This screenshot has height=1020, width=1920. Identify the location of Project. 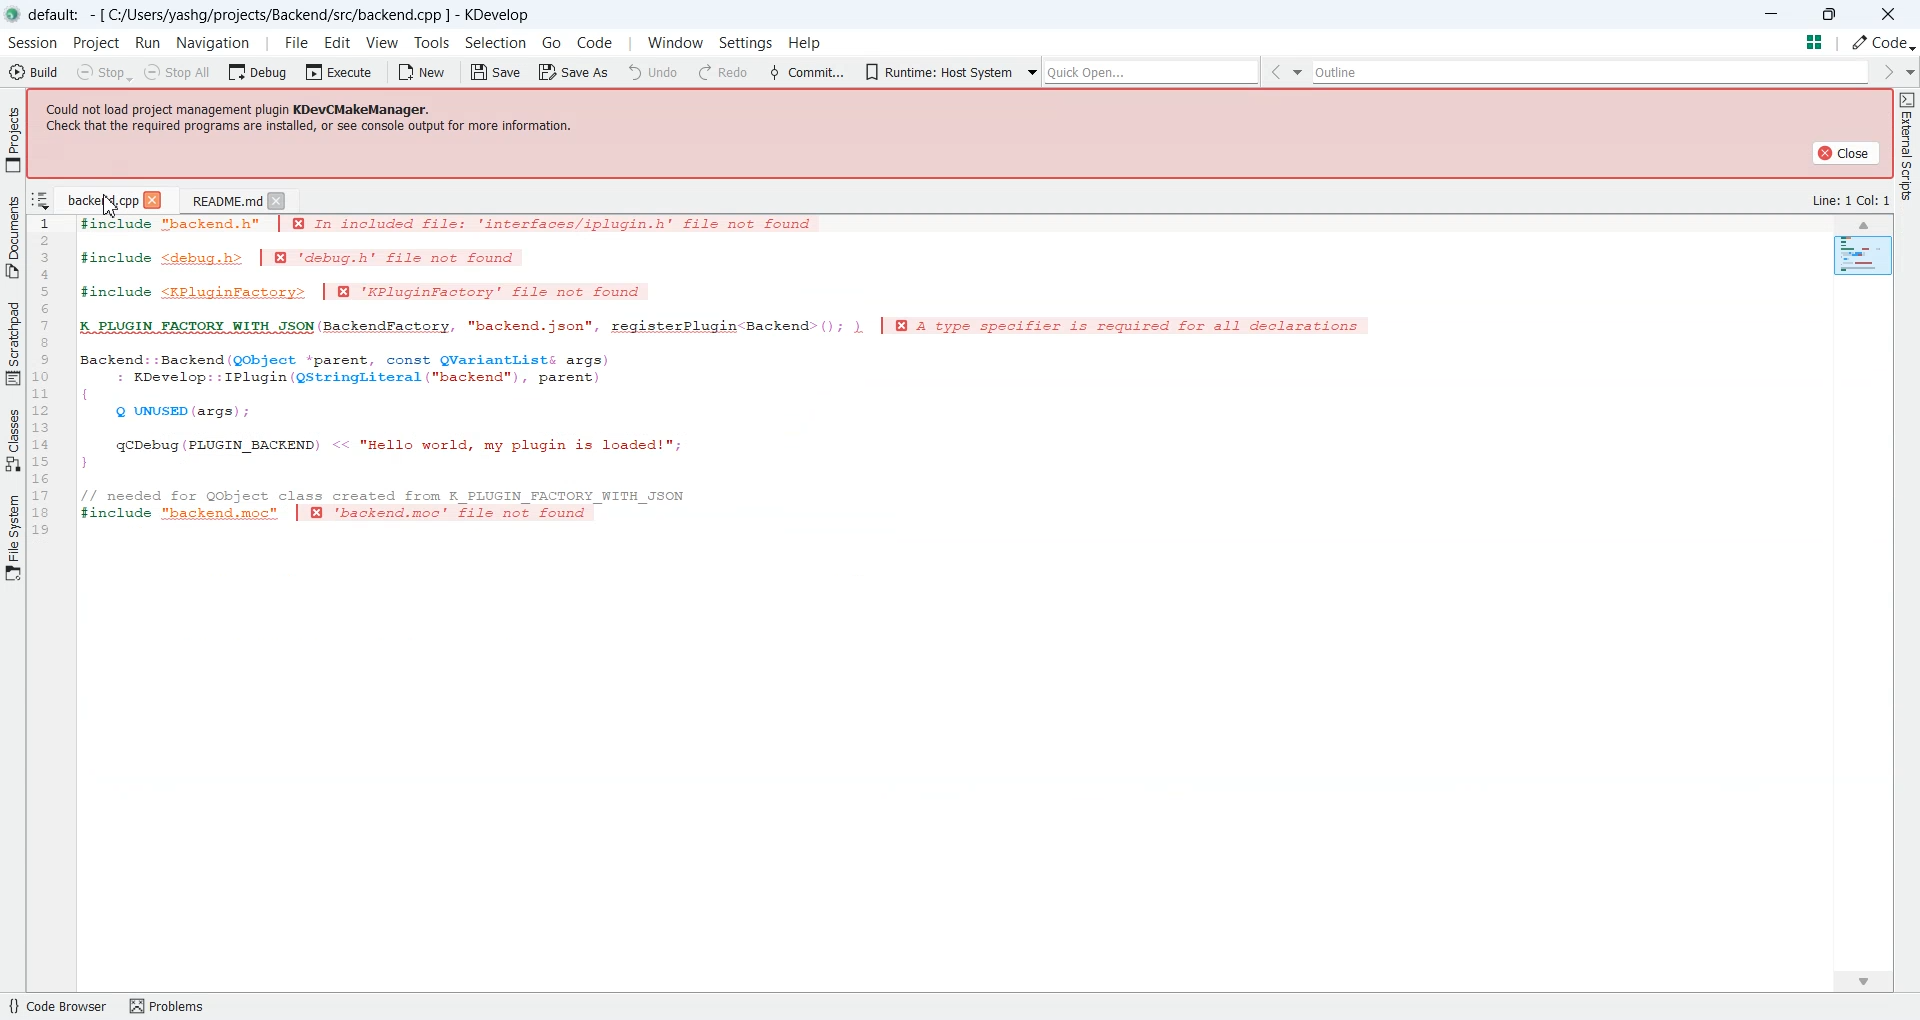
(97, 43).